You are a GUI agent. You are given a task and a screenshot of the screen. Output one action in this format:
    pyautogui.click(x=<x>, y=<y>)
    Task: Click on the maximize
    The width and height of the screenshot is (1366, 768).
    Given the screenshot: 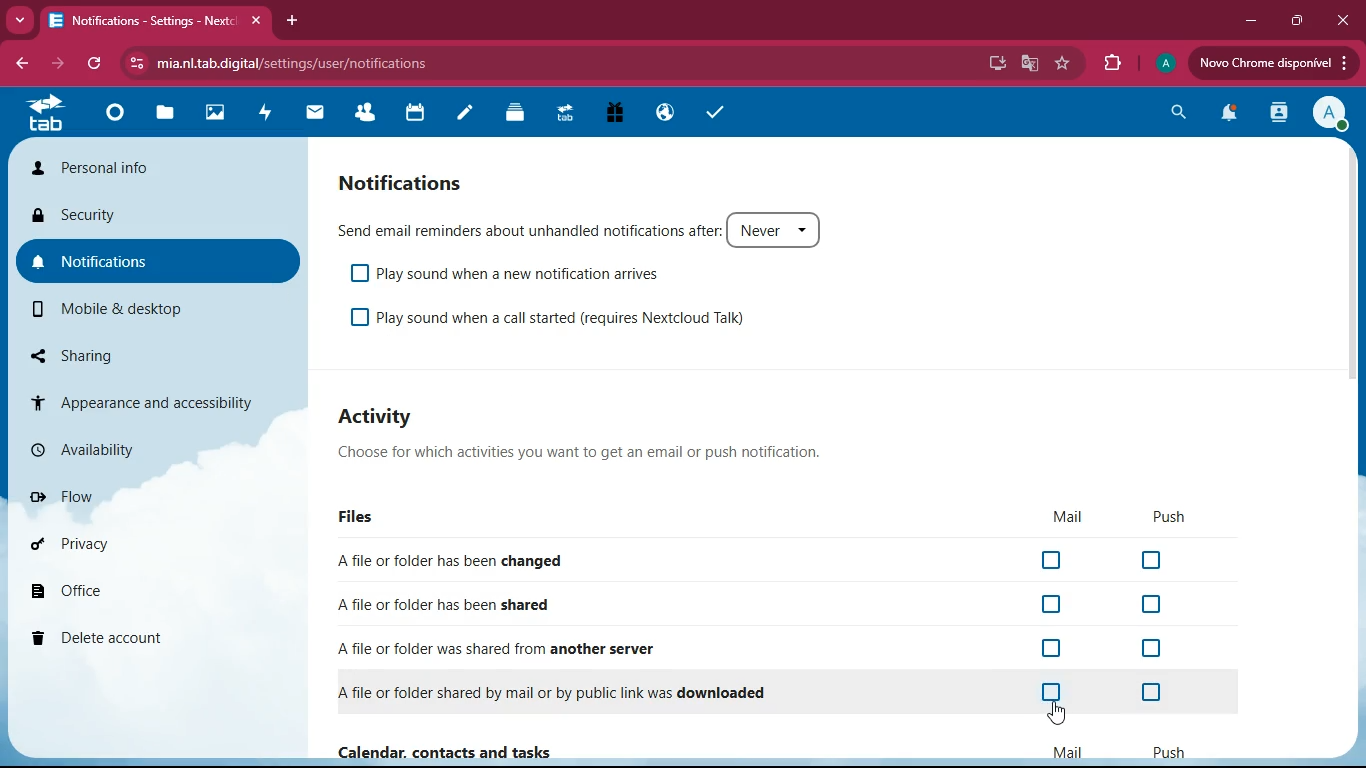 What is the action you would take?
    pyautogui.click(x=1293, y=22)
    